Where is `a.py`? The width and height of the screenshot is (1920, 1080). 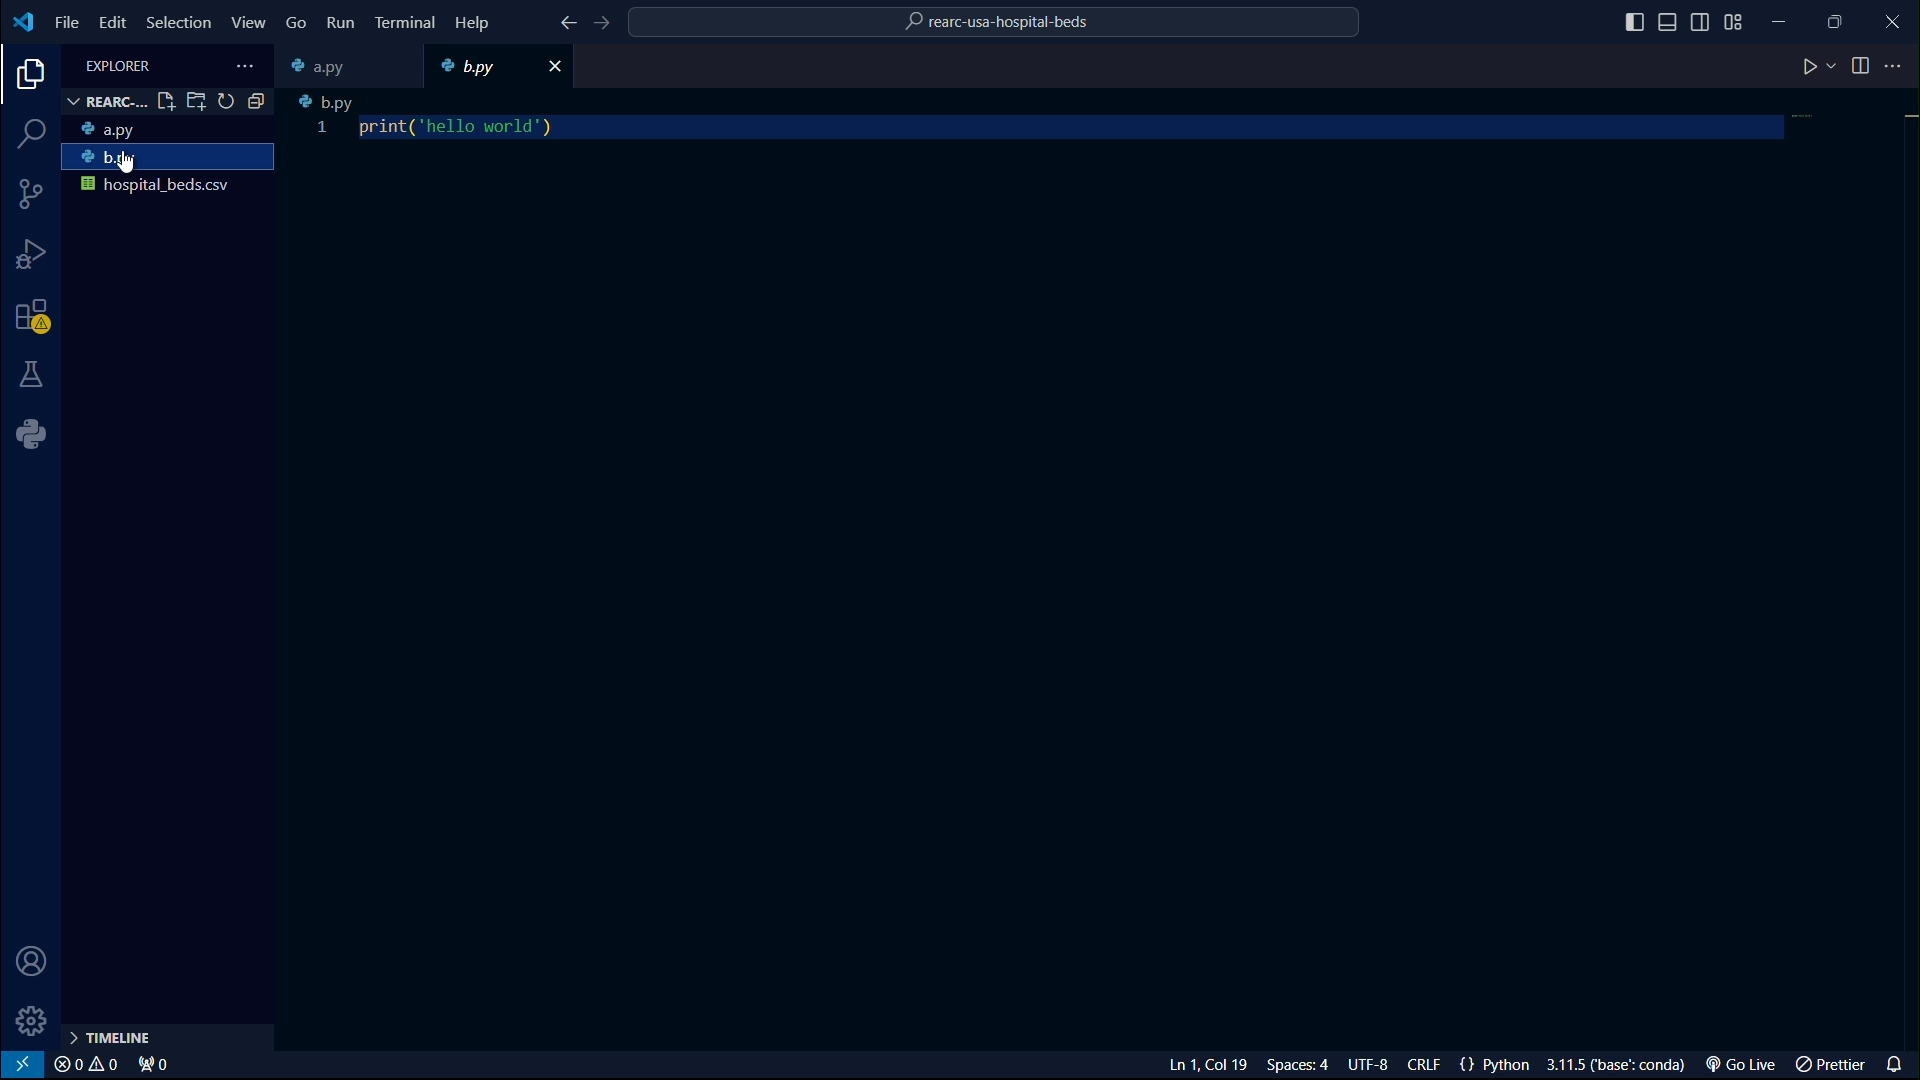 a.py is located at coordinates (167, 131).